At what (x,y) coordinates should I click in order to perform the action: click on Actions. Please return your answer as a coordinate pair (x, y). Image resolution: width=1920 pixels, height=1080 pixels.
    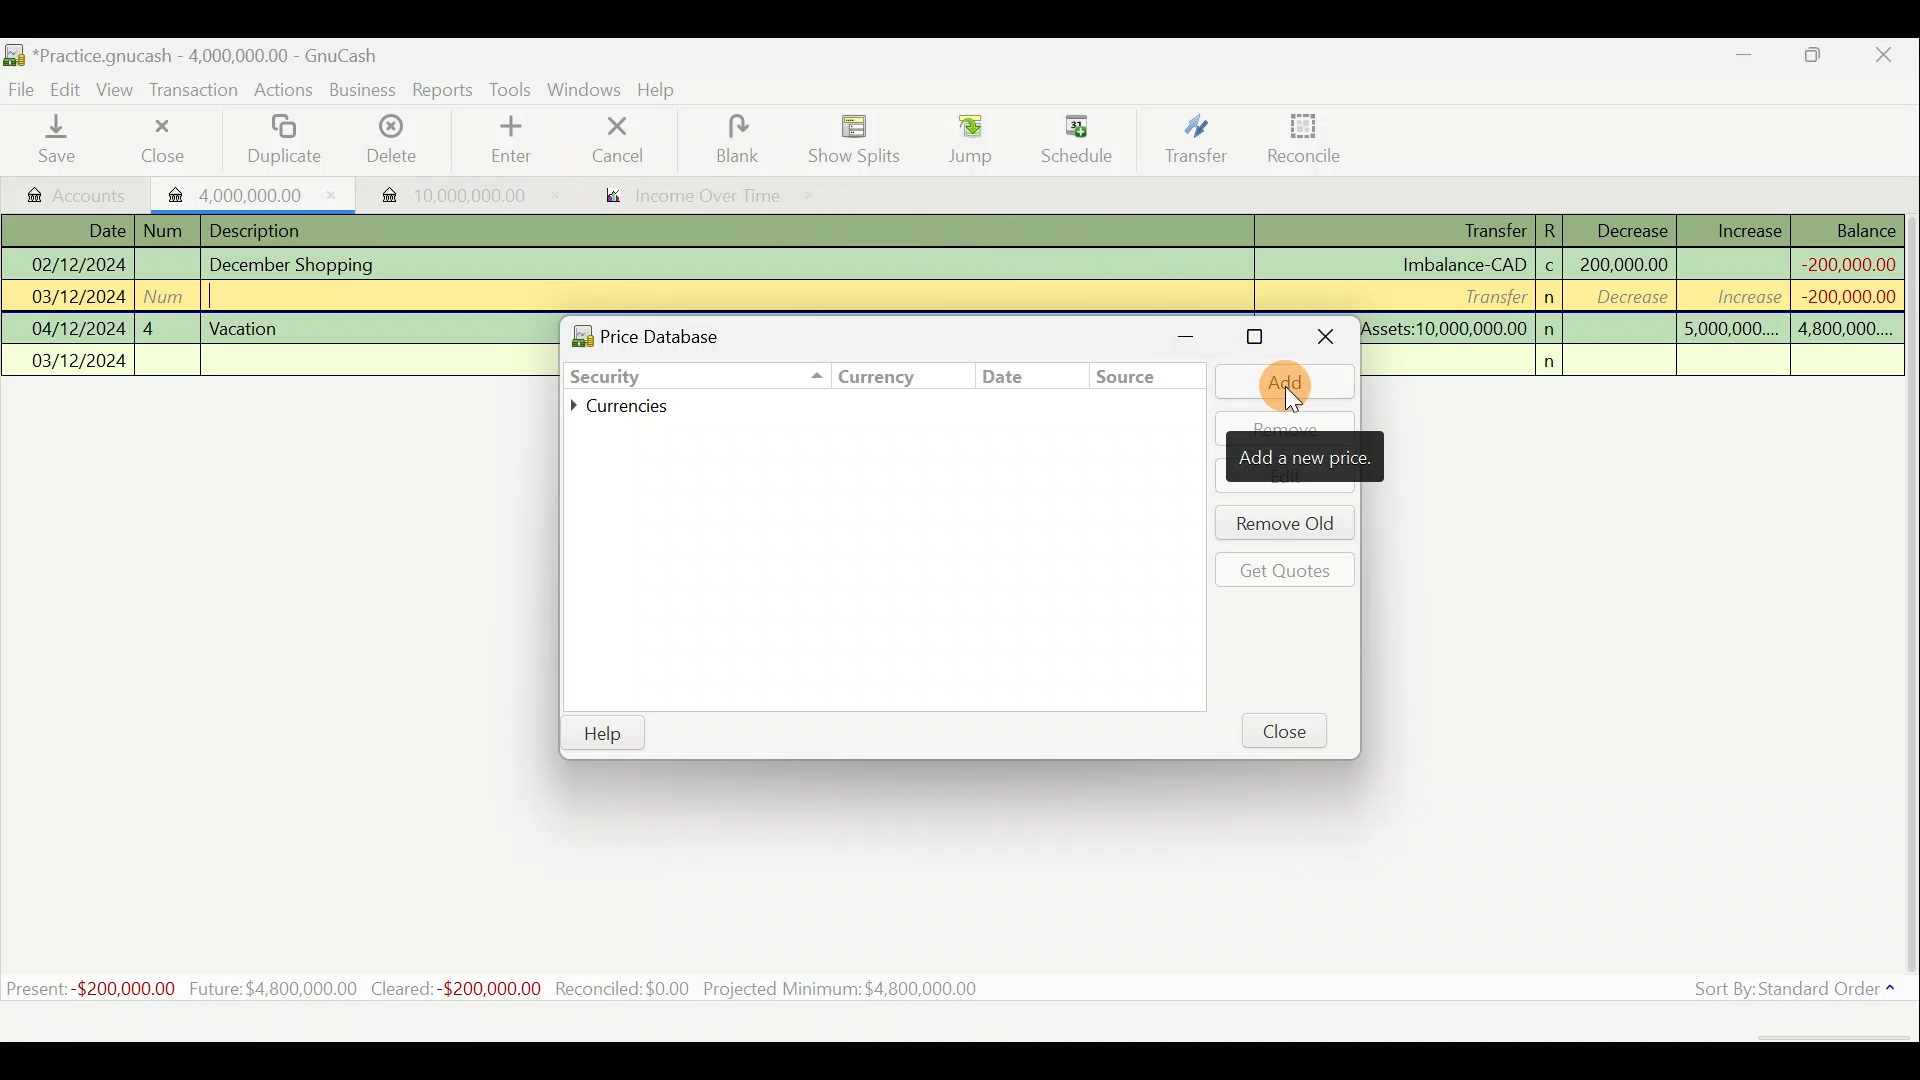
    Looking at the image, I should click on (286, 91).